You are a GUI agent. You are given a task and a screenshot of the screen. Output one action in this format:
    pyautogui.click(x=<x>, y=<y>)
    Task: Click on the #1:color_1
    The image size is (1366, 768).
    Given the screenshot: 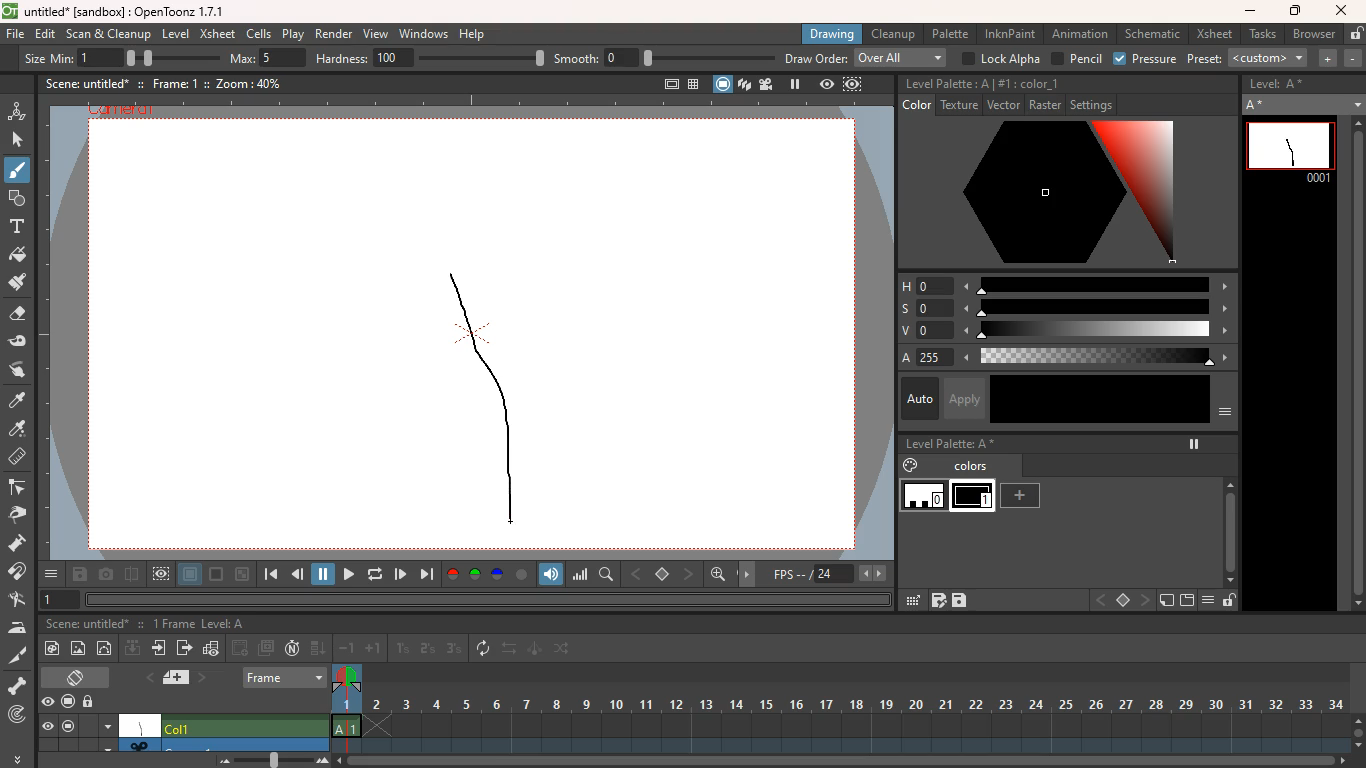 What is the action you would take?
    pyautogui.click(x=1030, y=84)
    